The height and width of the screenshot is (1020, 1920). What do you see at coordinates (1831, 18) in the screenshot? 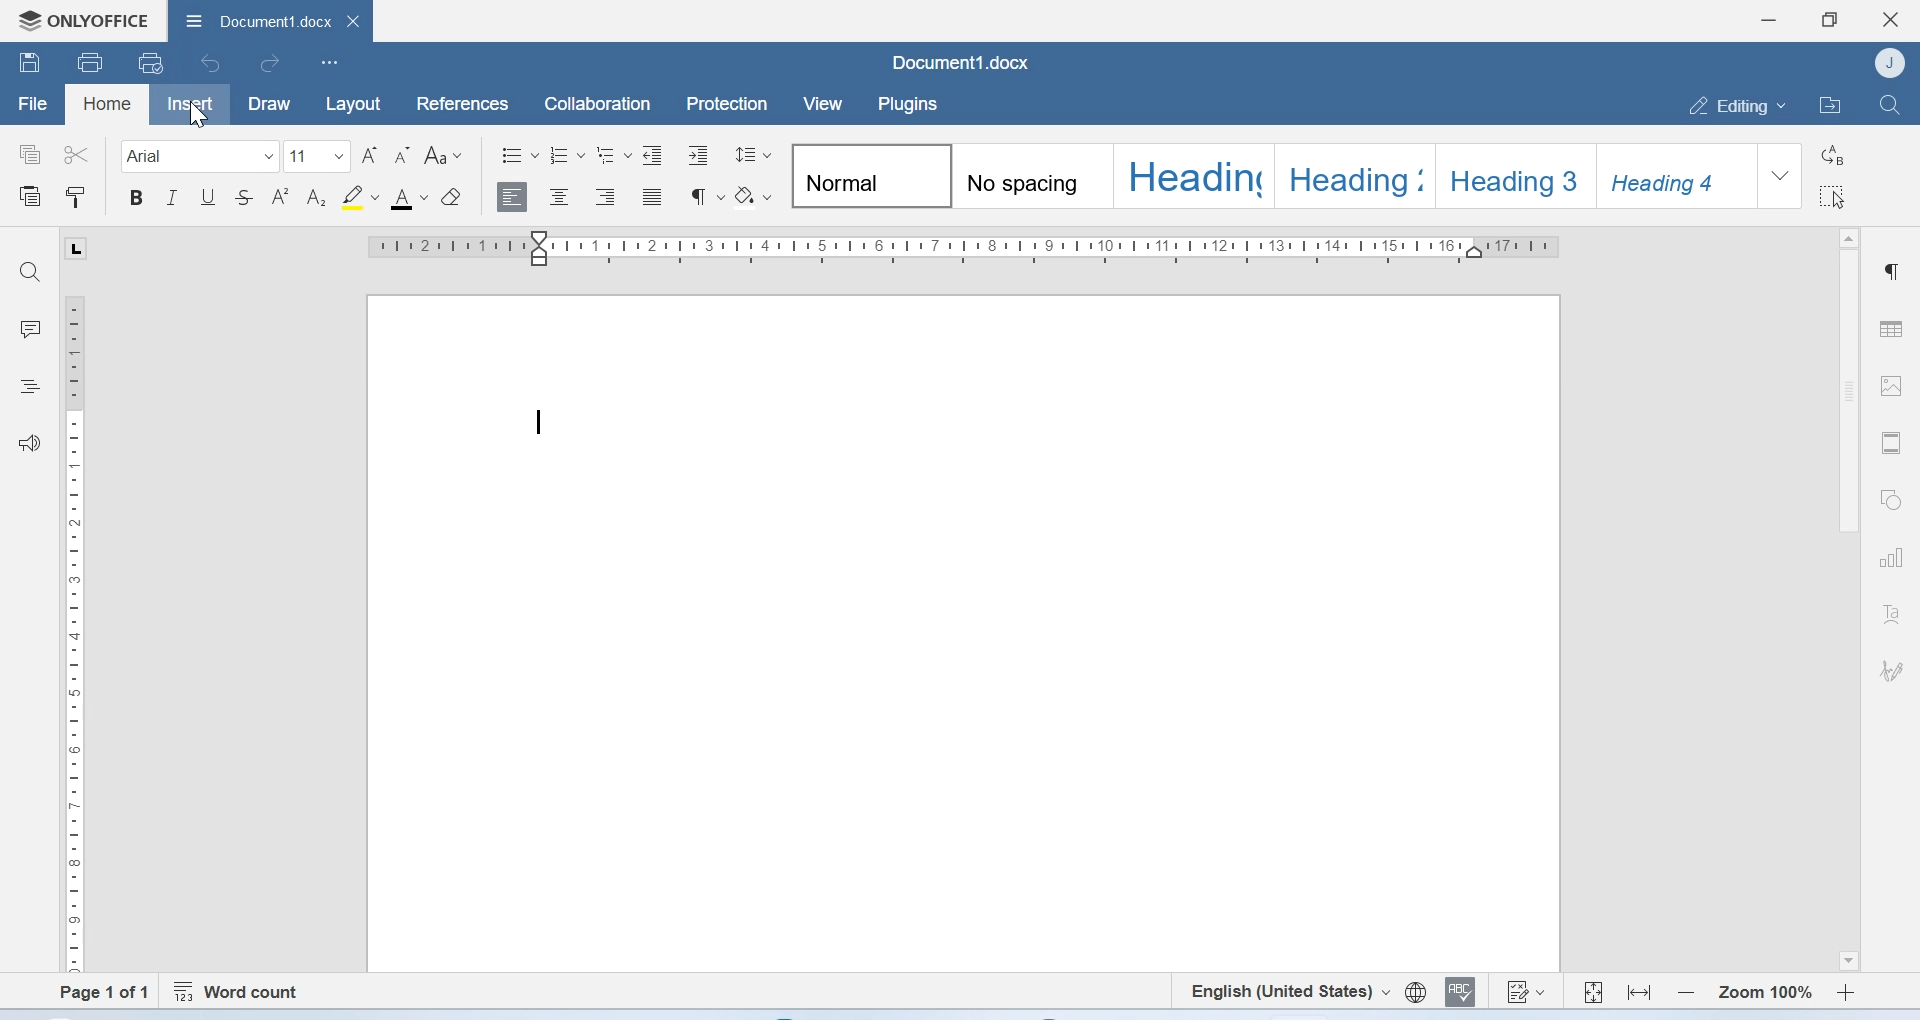
I see `Maximize` at bounding box center [1831, 18].